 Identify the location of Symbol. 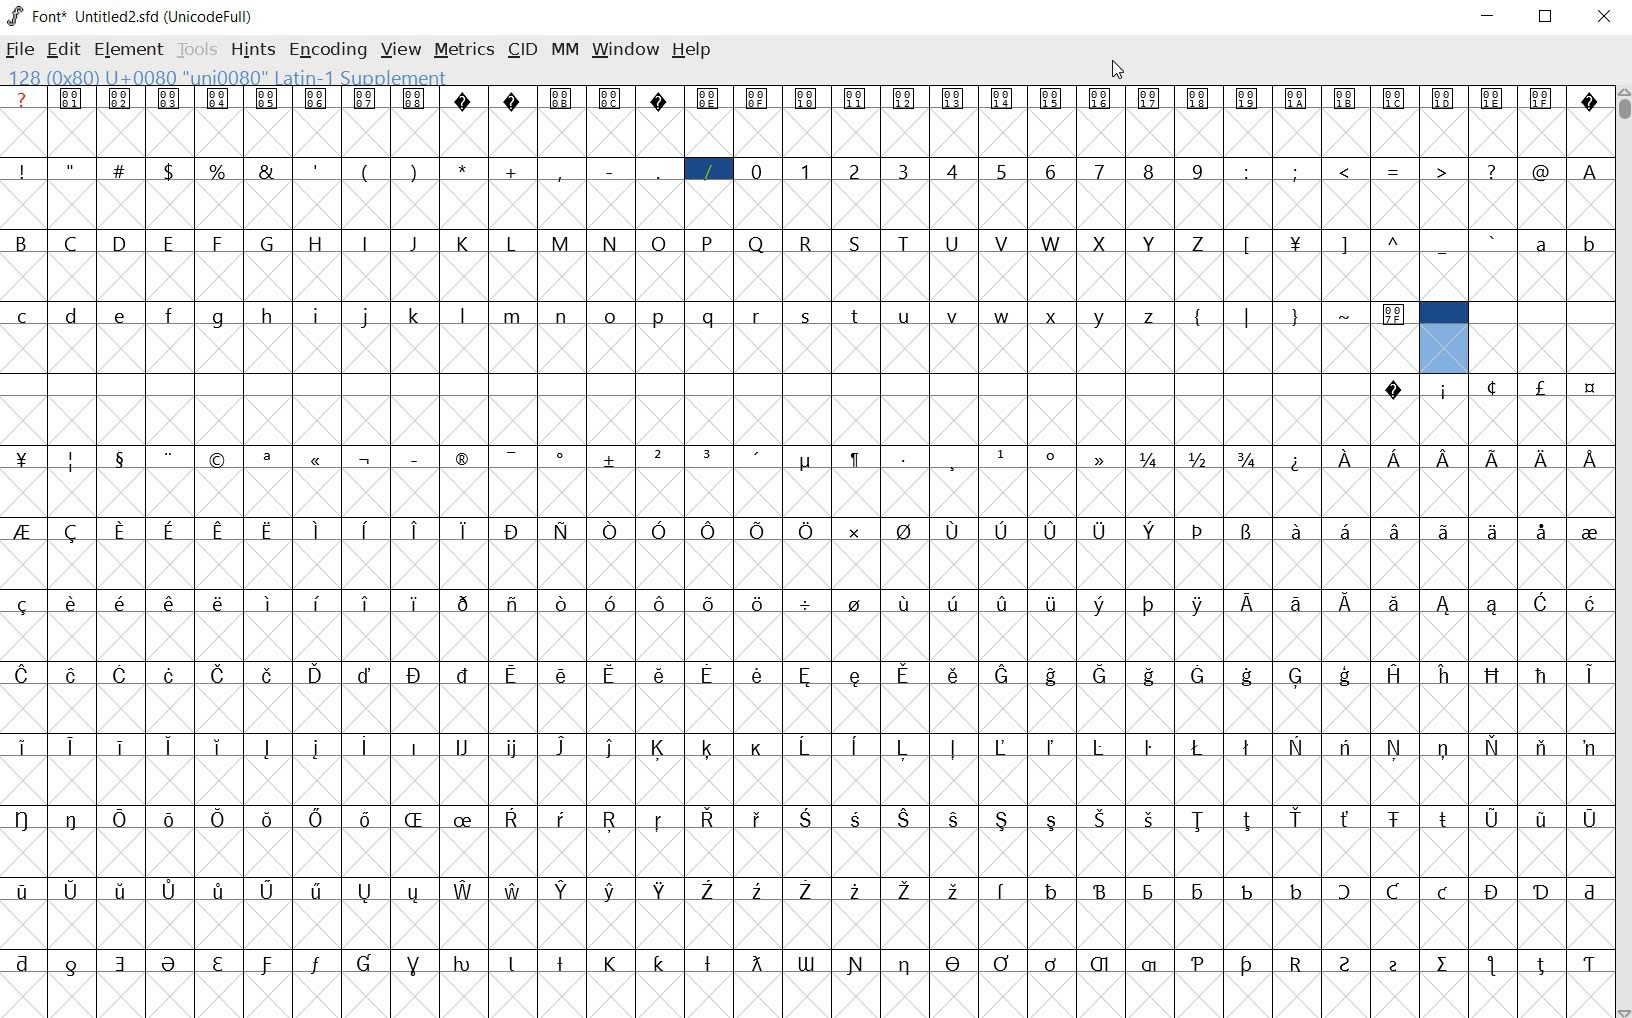
(1051, 601).